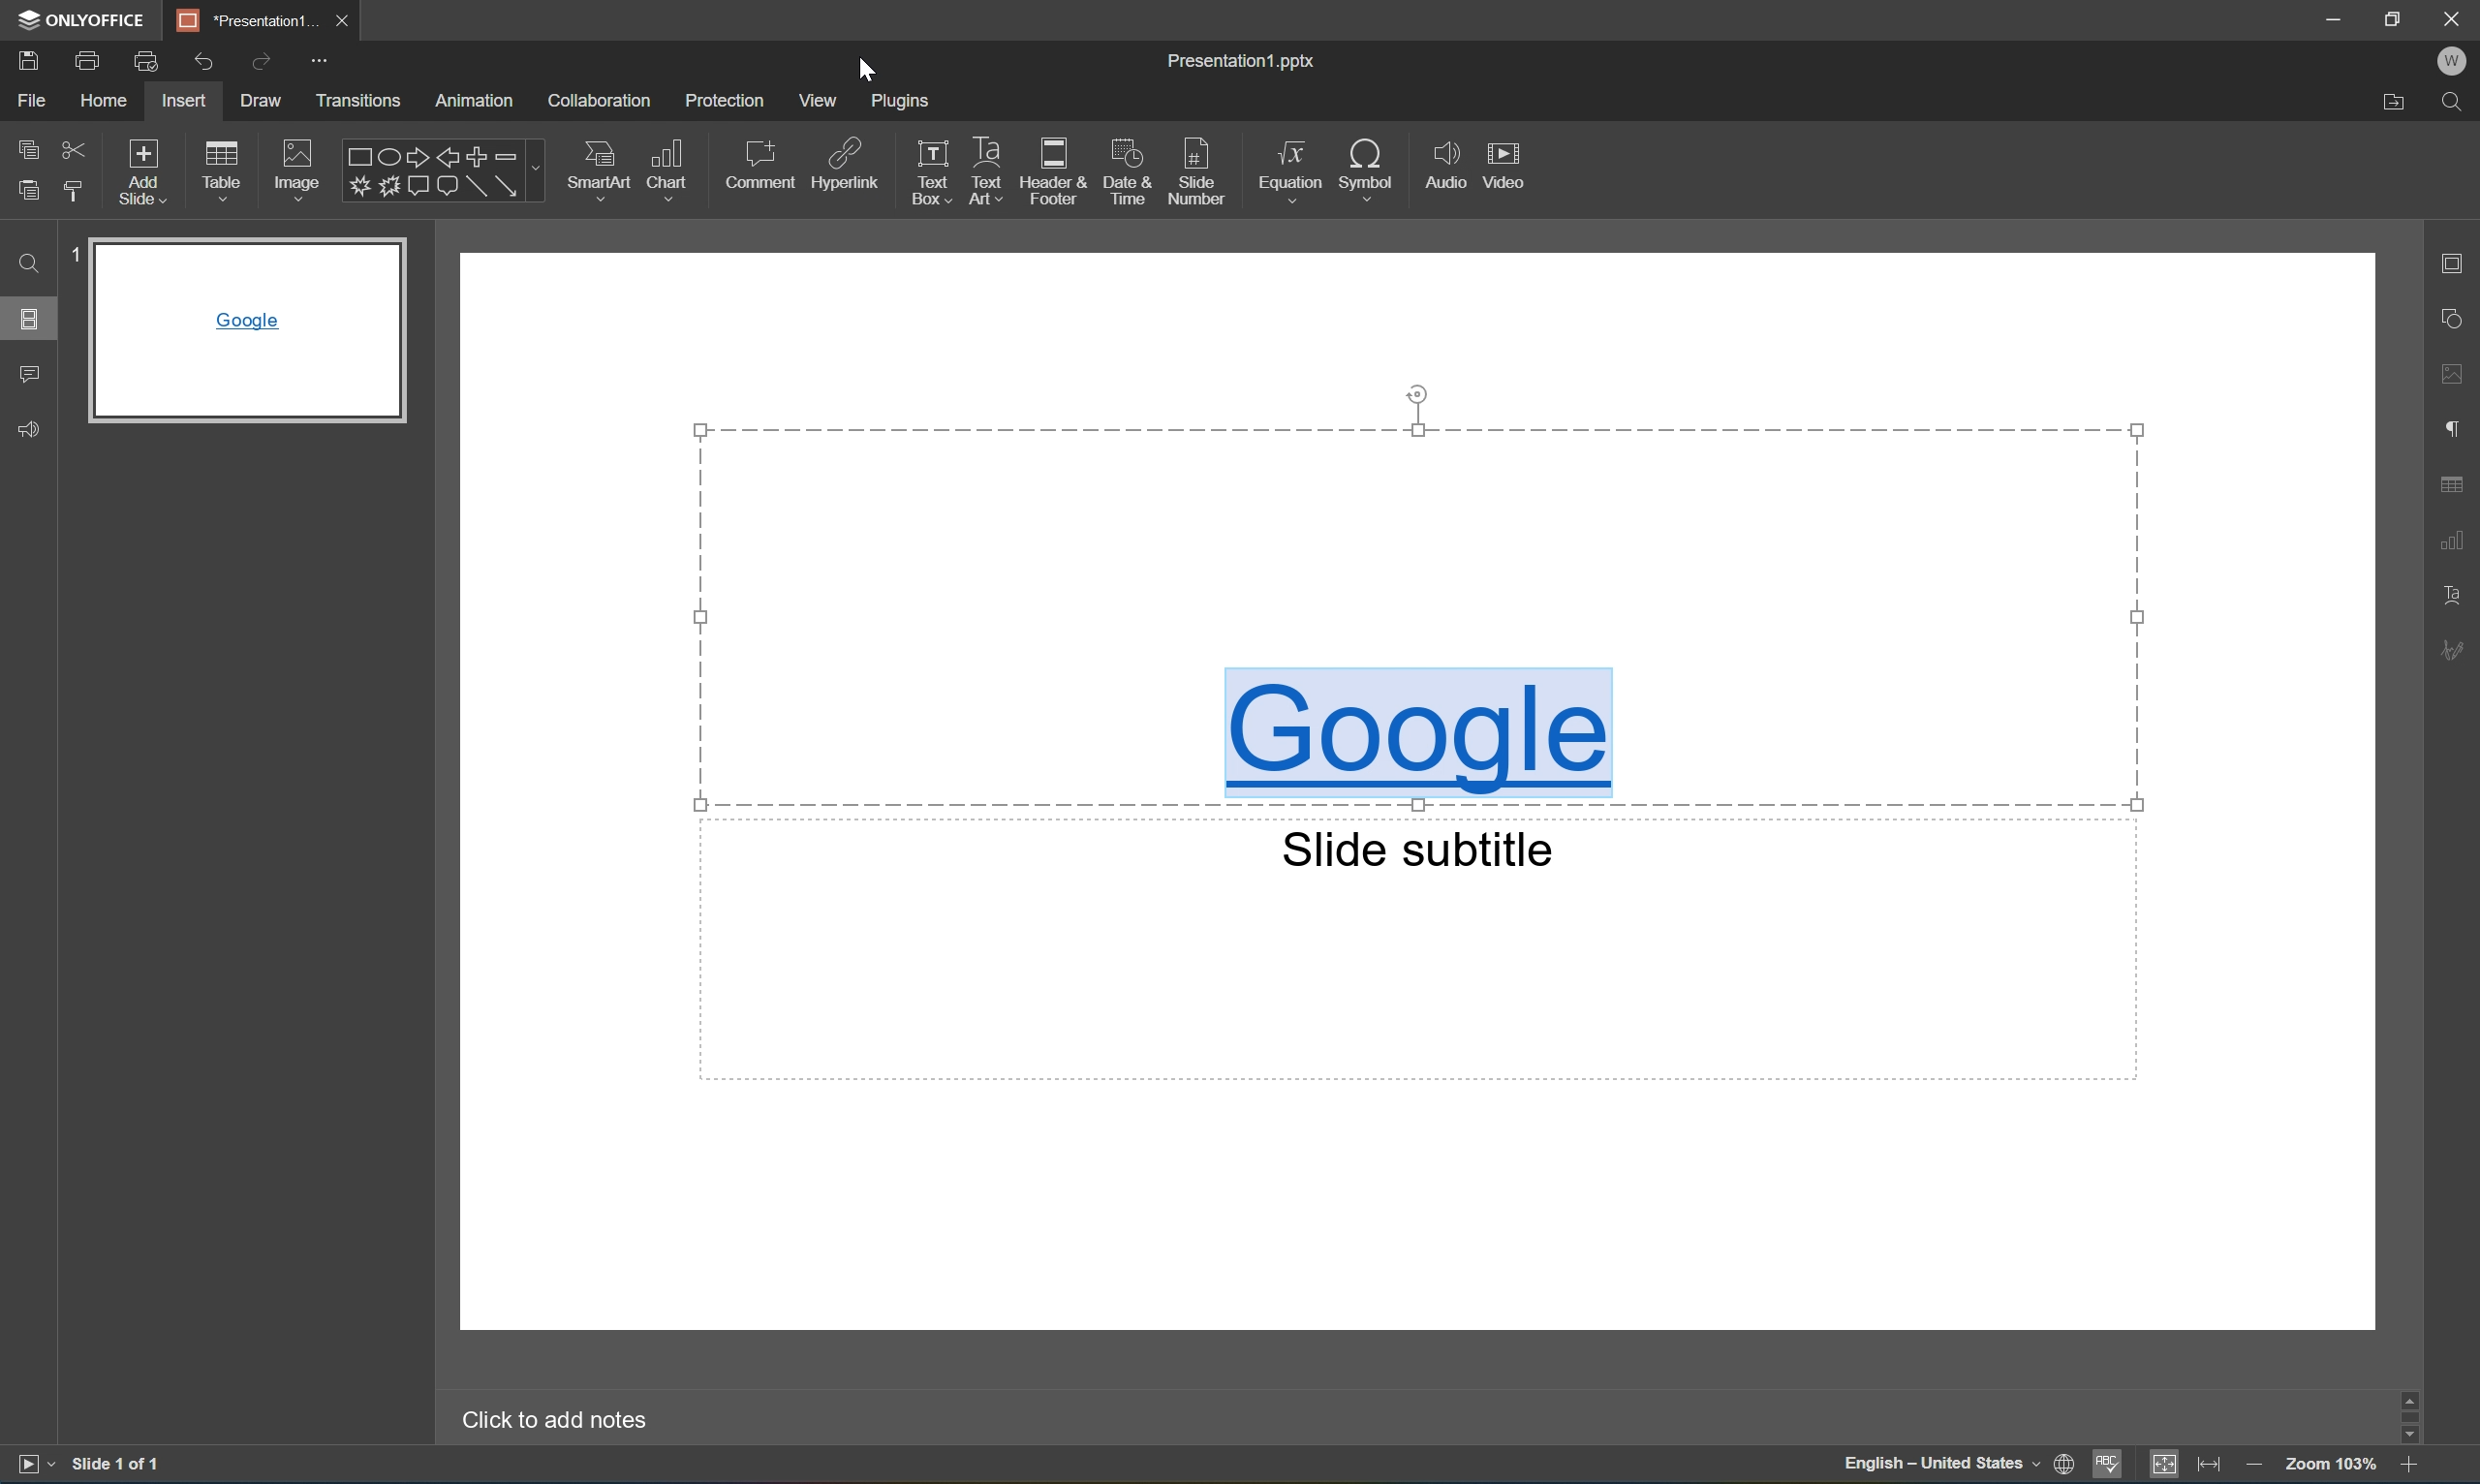 The image size is (2480, 1484). What do you see at coordinates (1204, 169) in the screenshot?
I see `Slide number` at bounding box center [1204, 169].